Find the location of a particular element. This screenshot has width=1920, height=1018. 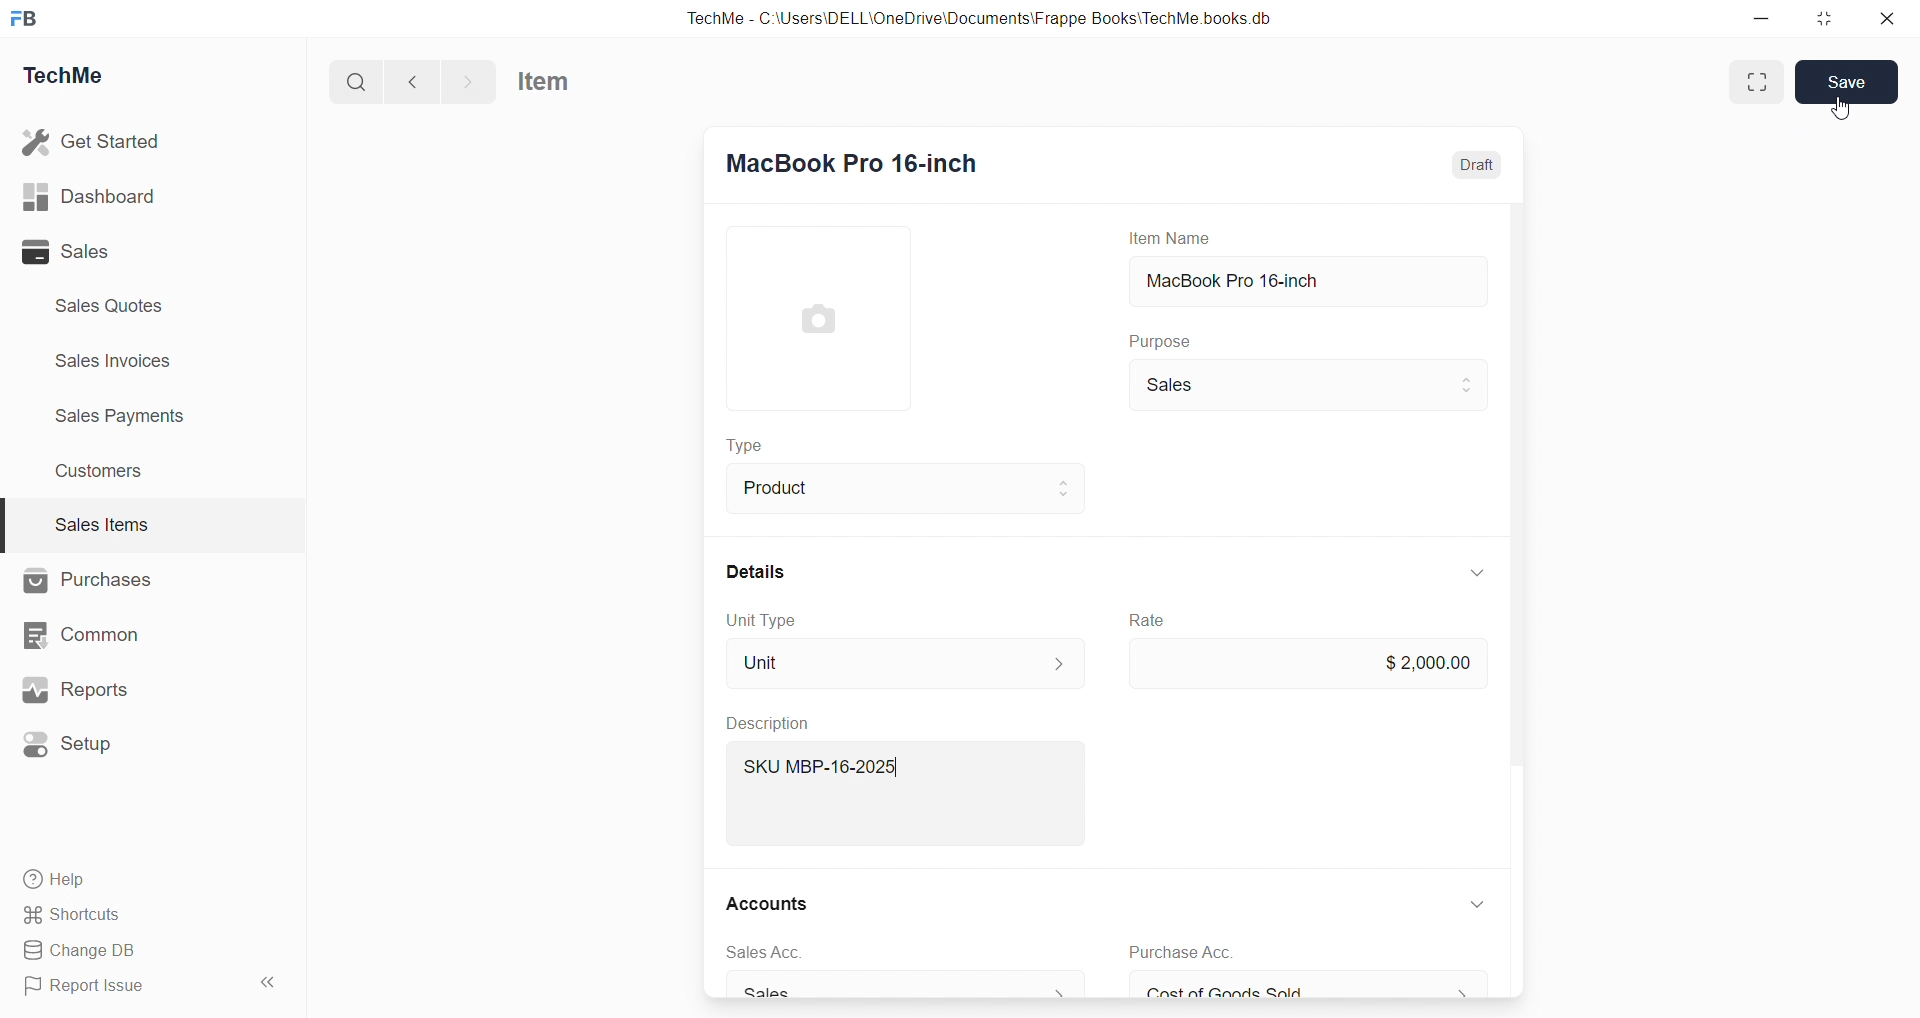

SKU MBP-16-2025| is located at coordinates (821, 766).